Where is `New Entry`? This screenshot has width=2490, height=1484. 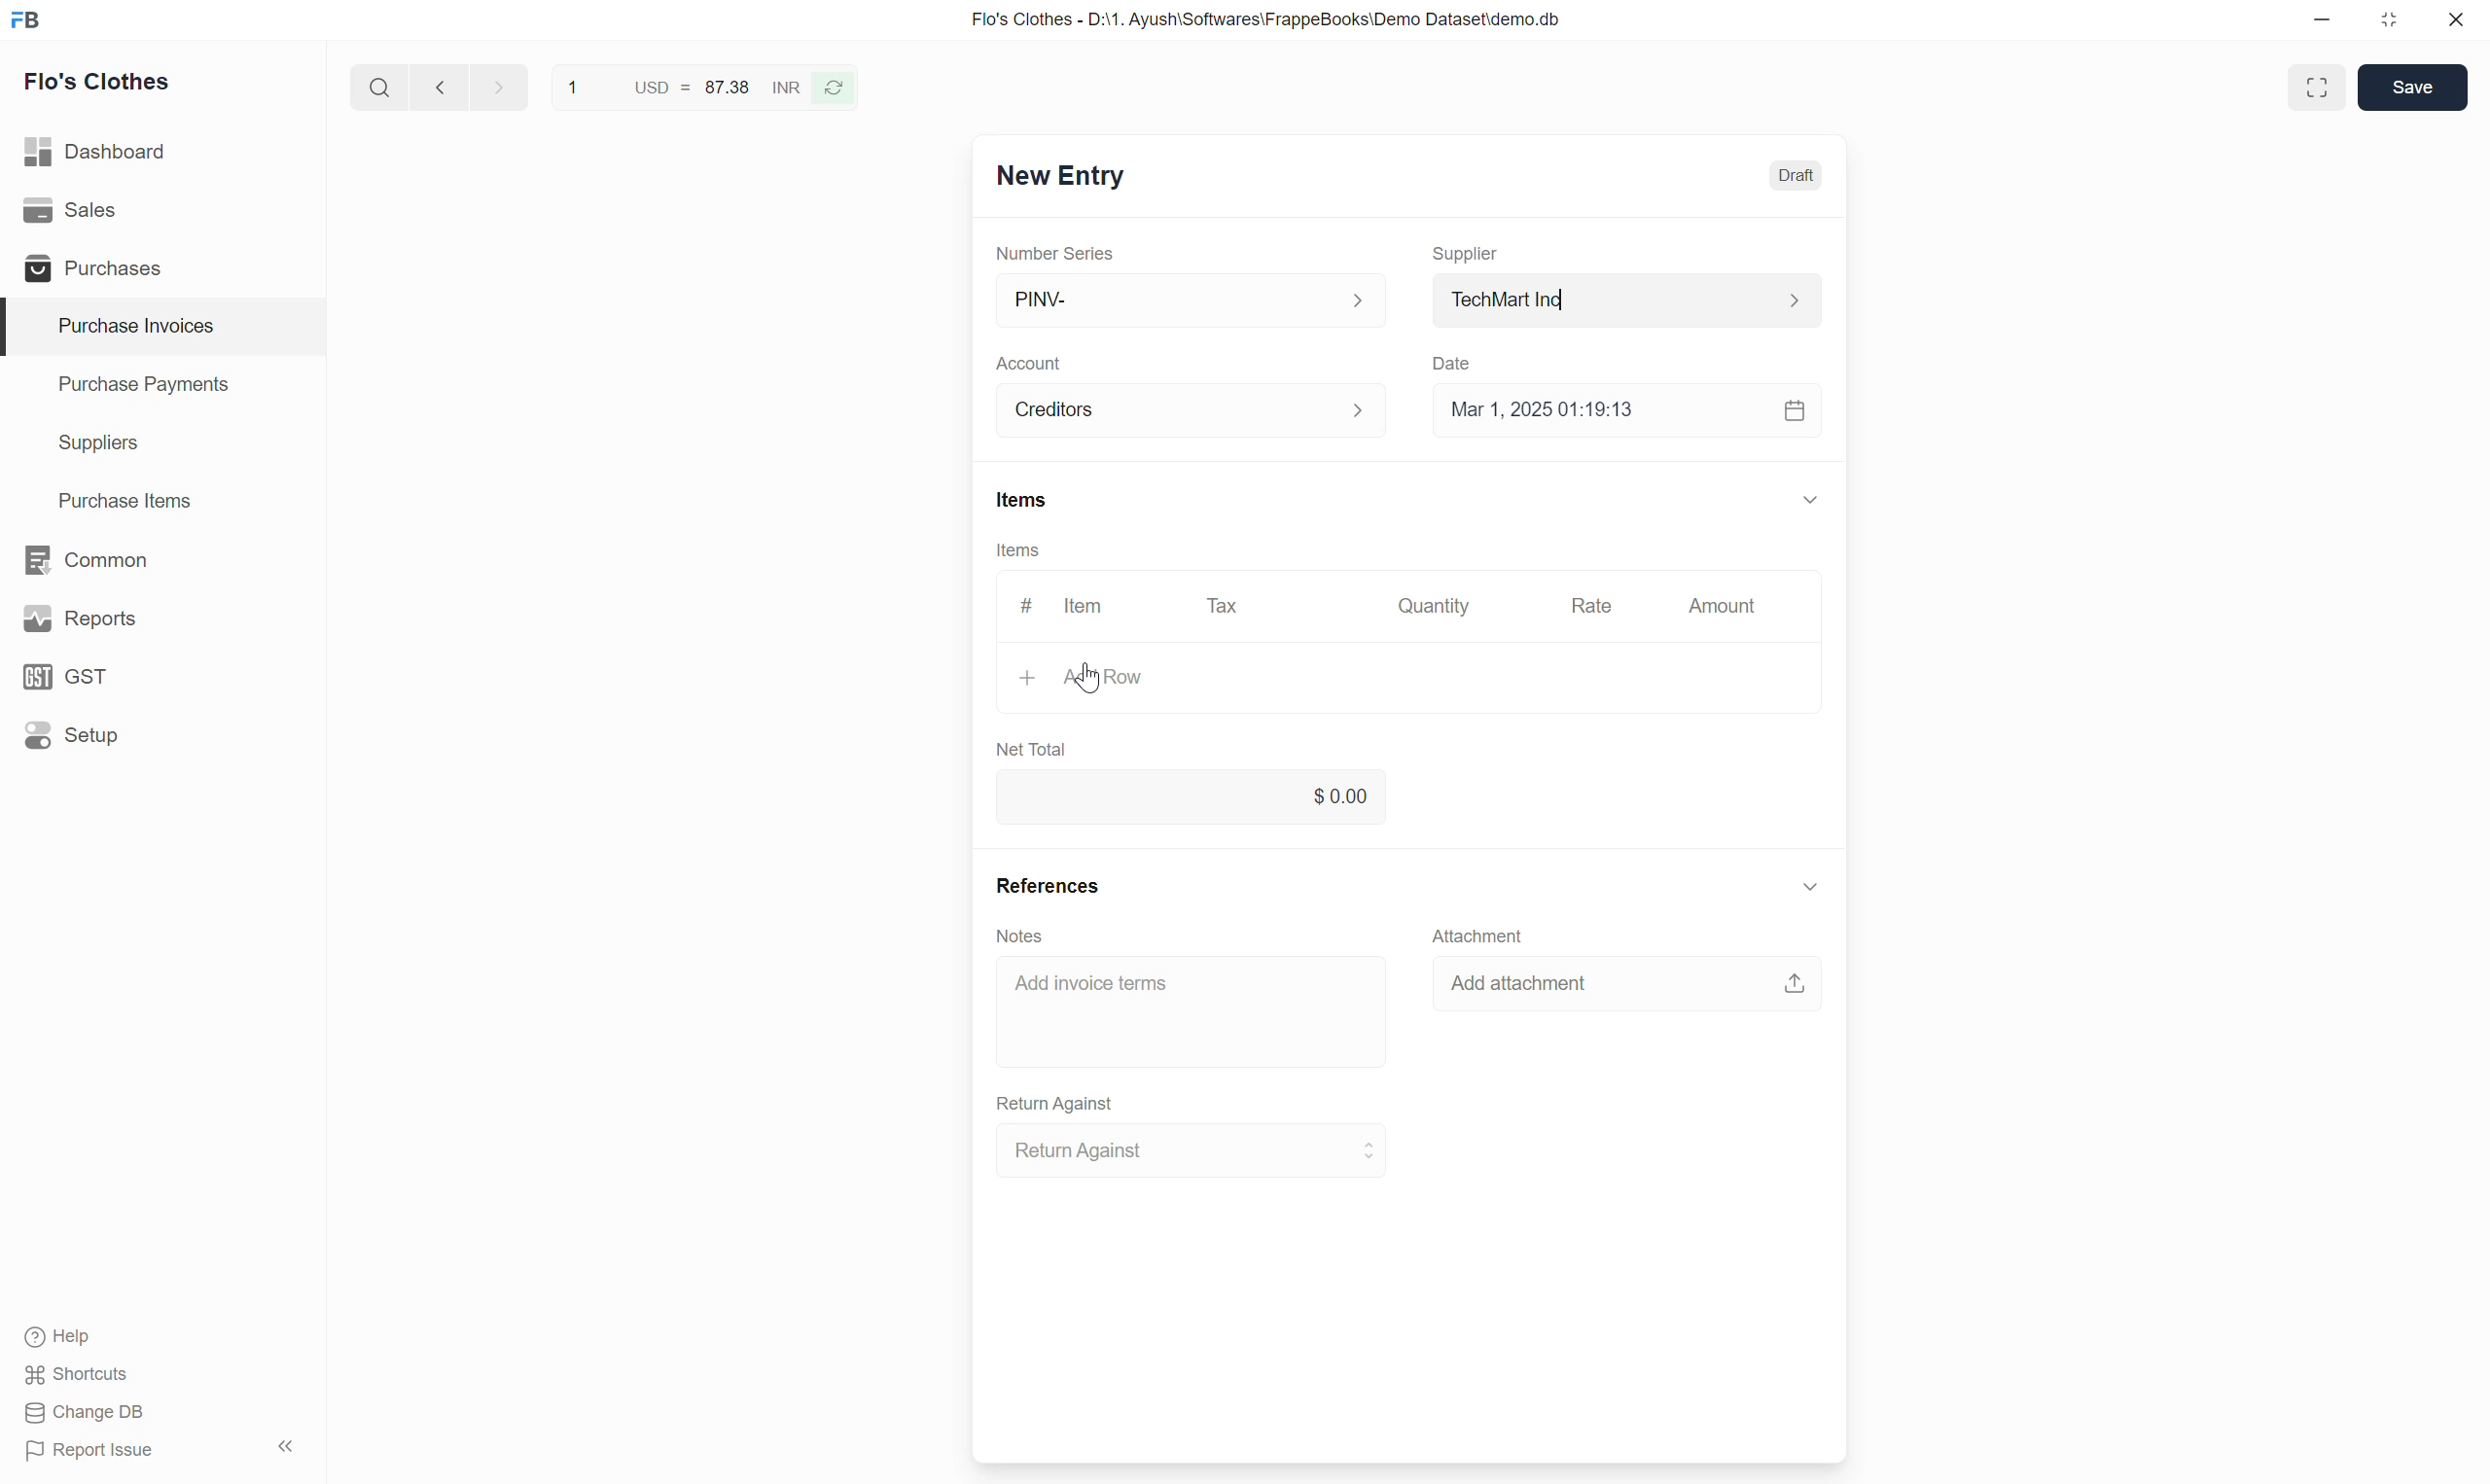 New Entry is located at coordinates (1058, 178).